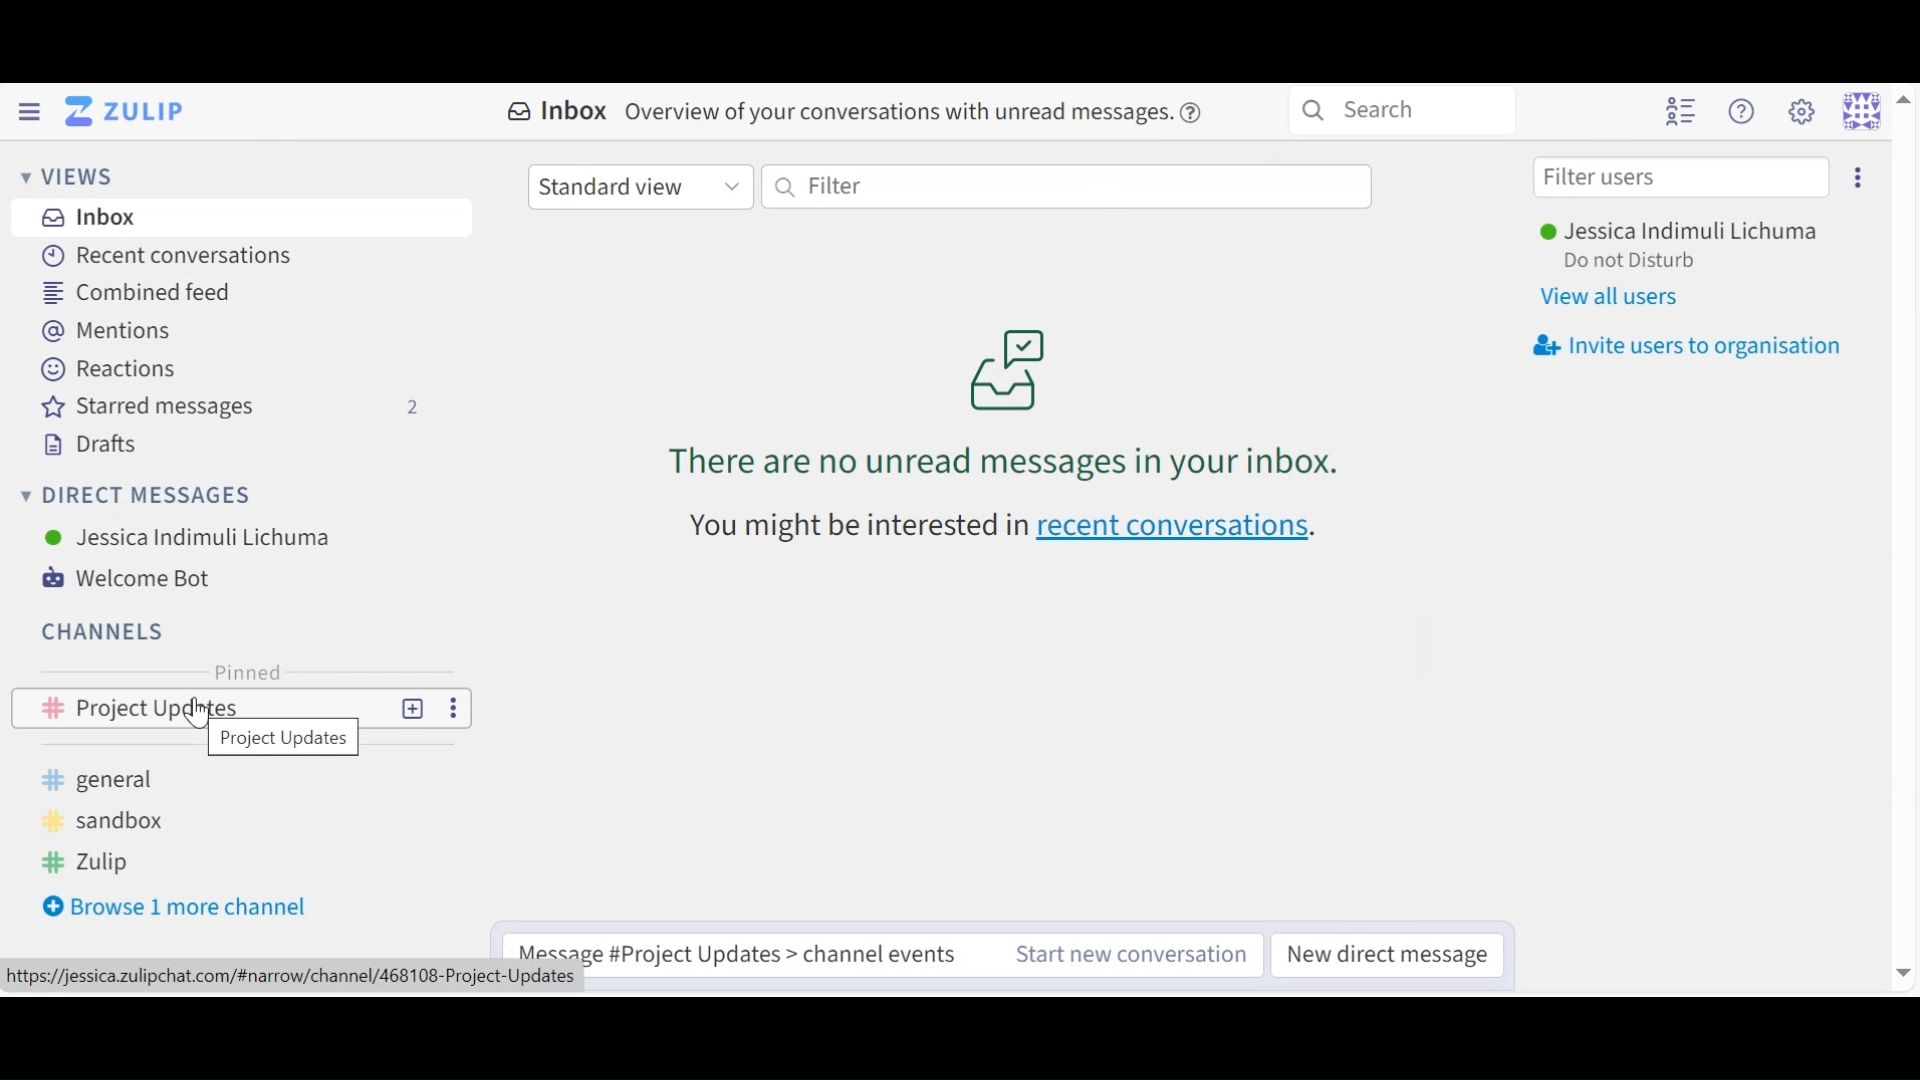 Image resolution: width=1920 pixels, height=1080 pixels. Describe the element at coordinates (244, 674) in the screenshot. I see `Pinned` at that location.